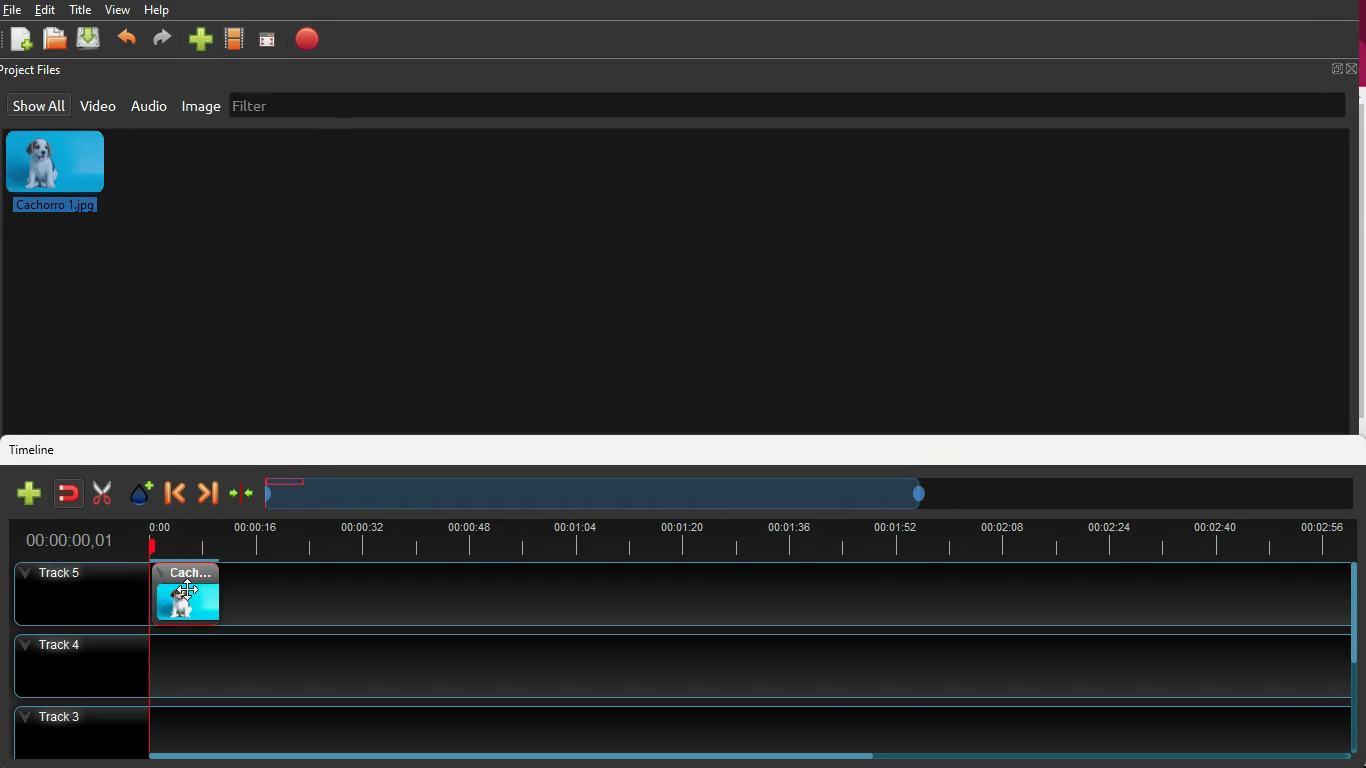 This screenshot has width=1366, height=768. What do you see at coordinates (260, 105) in the screenshot?
I see `filter` at bounding box center [260, 105].